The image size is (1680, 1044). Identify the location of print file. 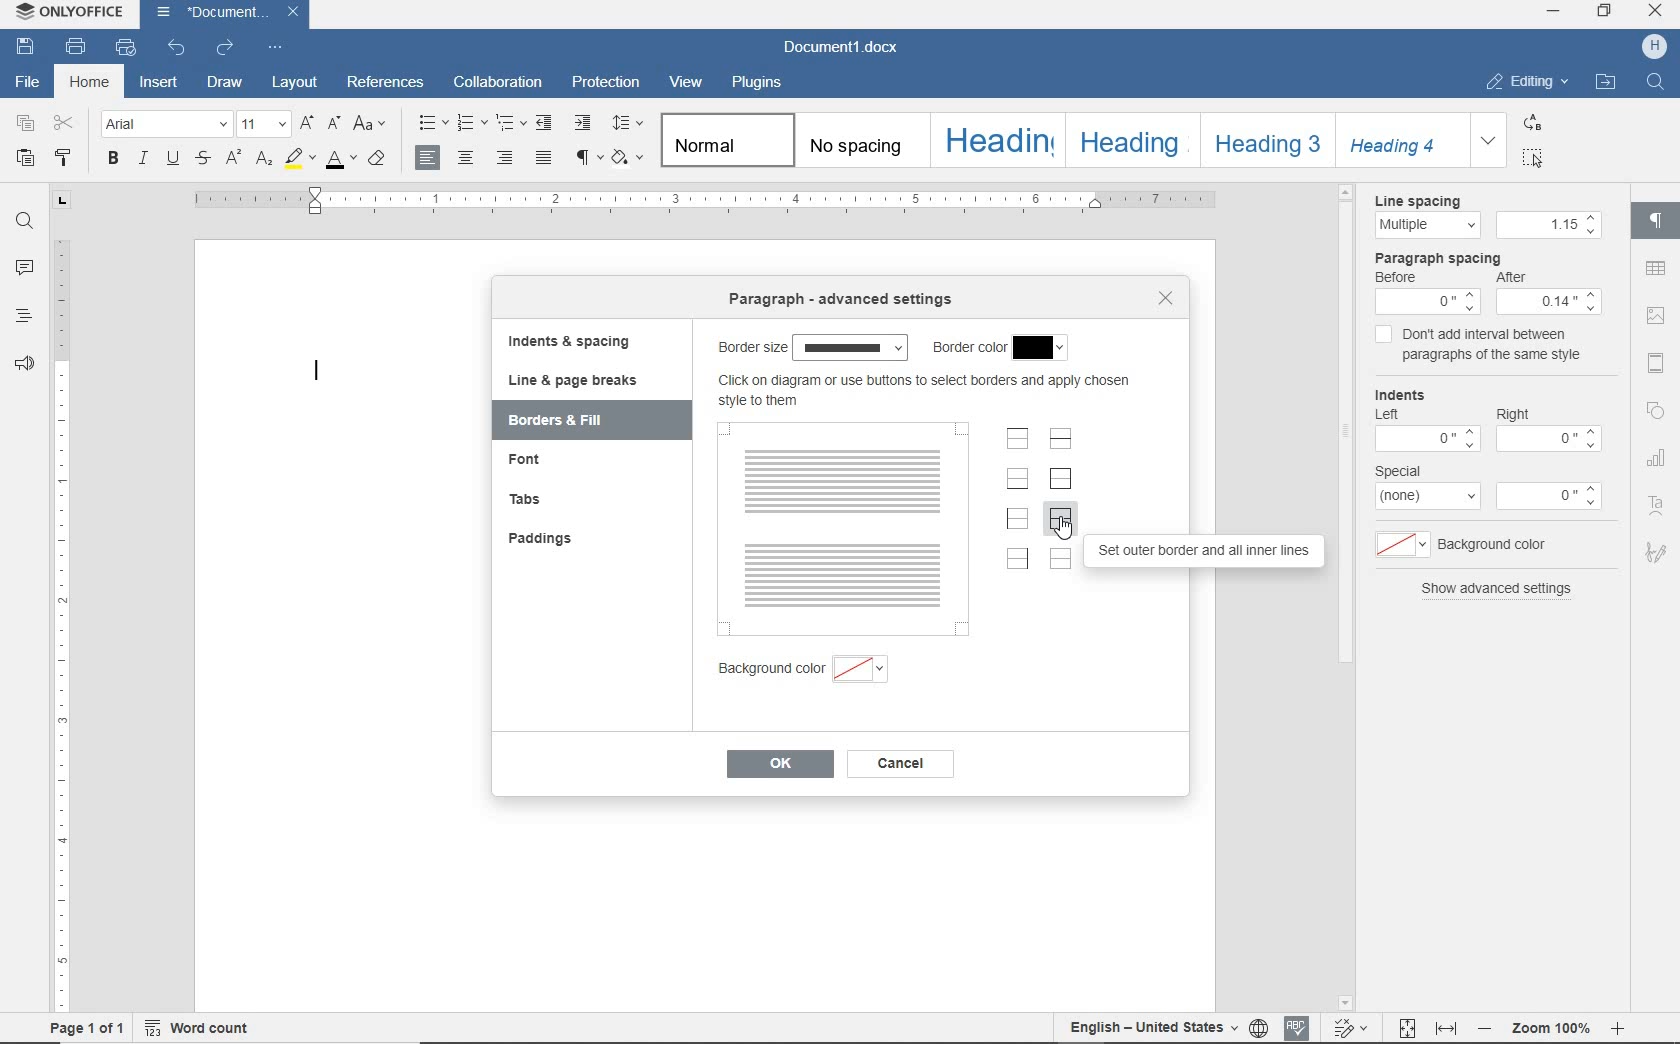
(76, 48).